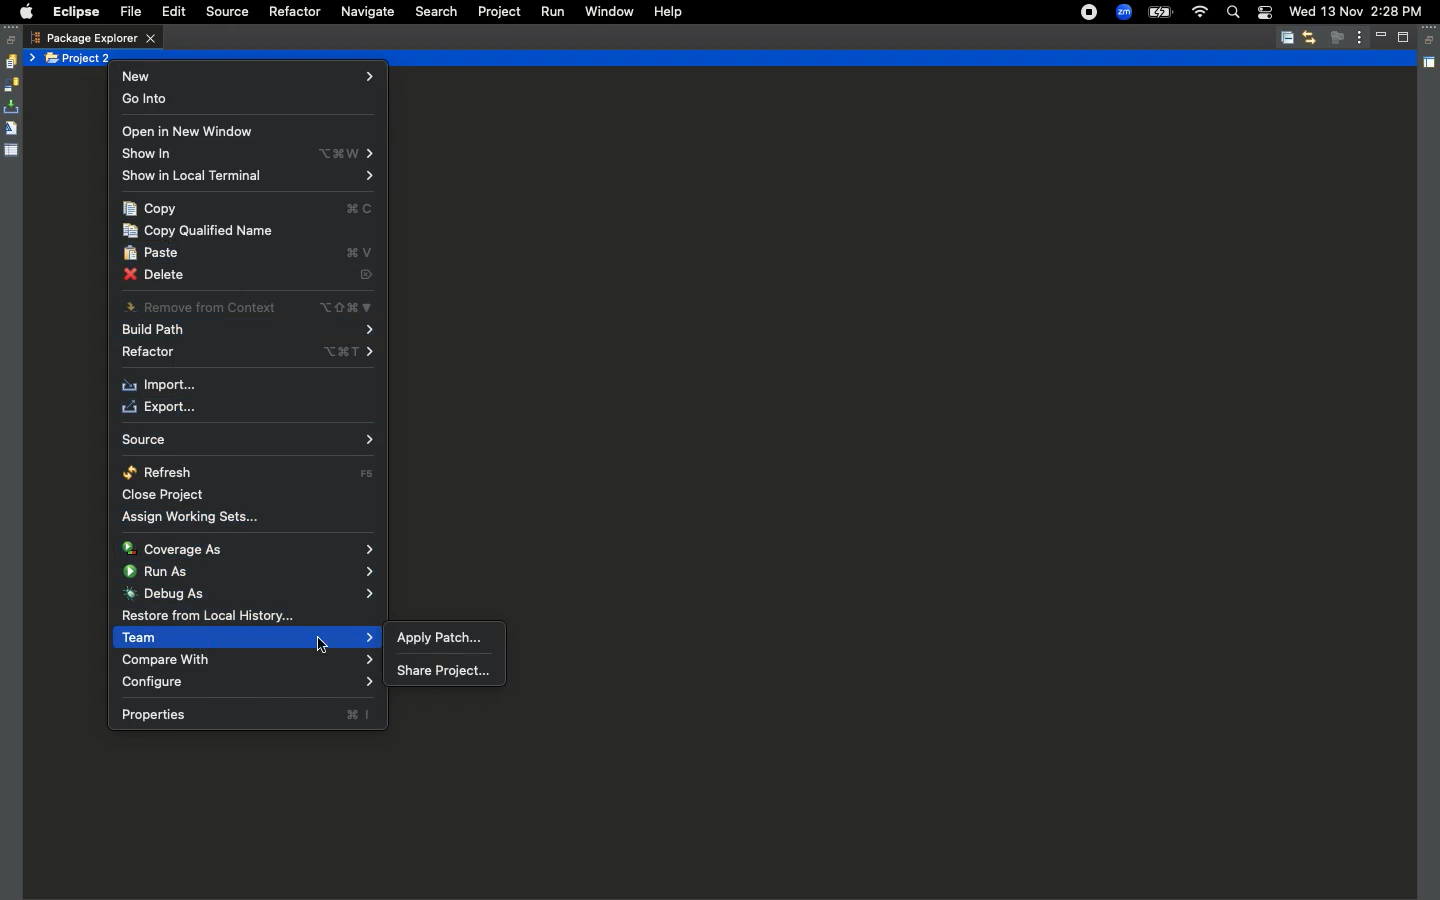 This screenshot has height=900, width=1440. I want to click on Focus on active task, so click(1337, 37).